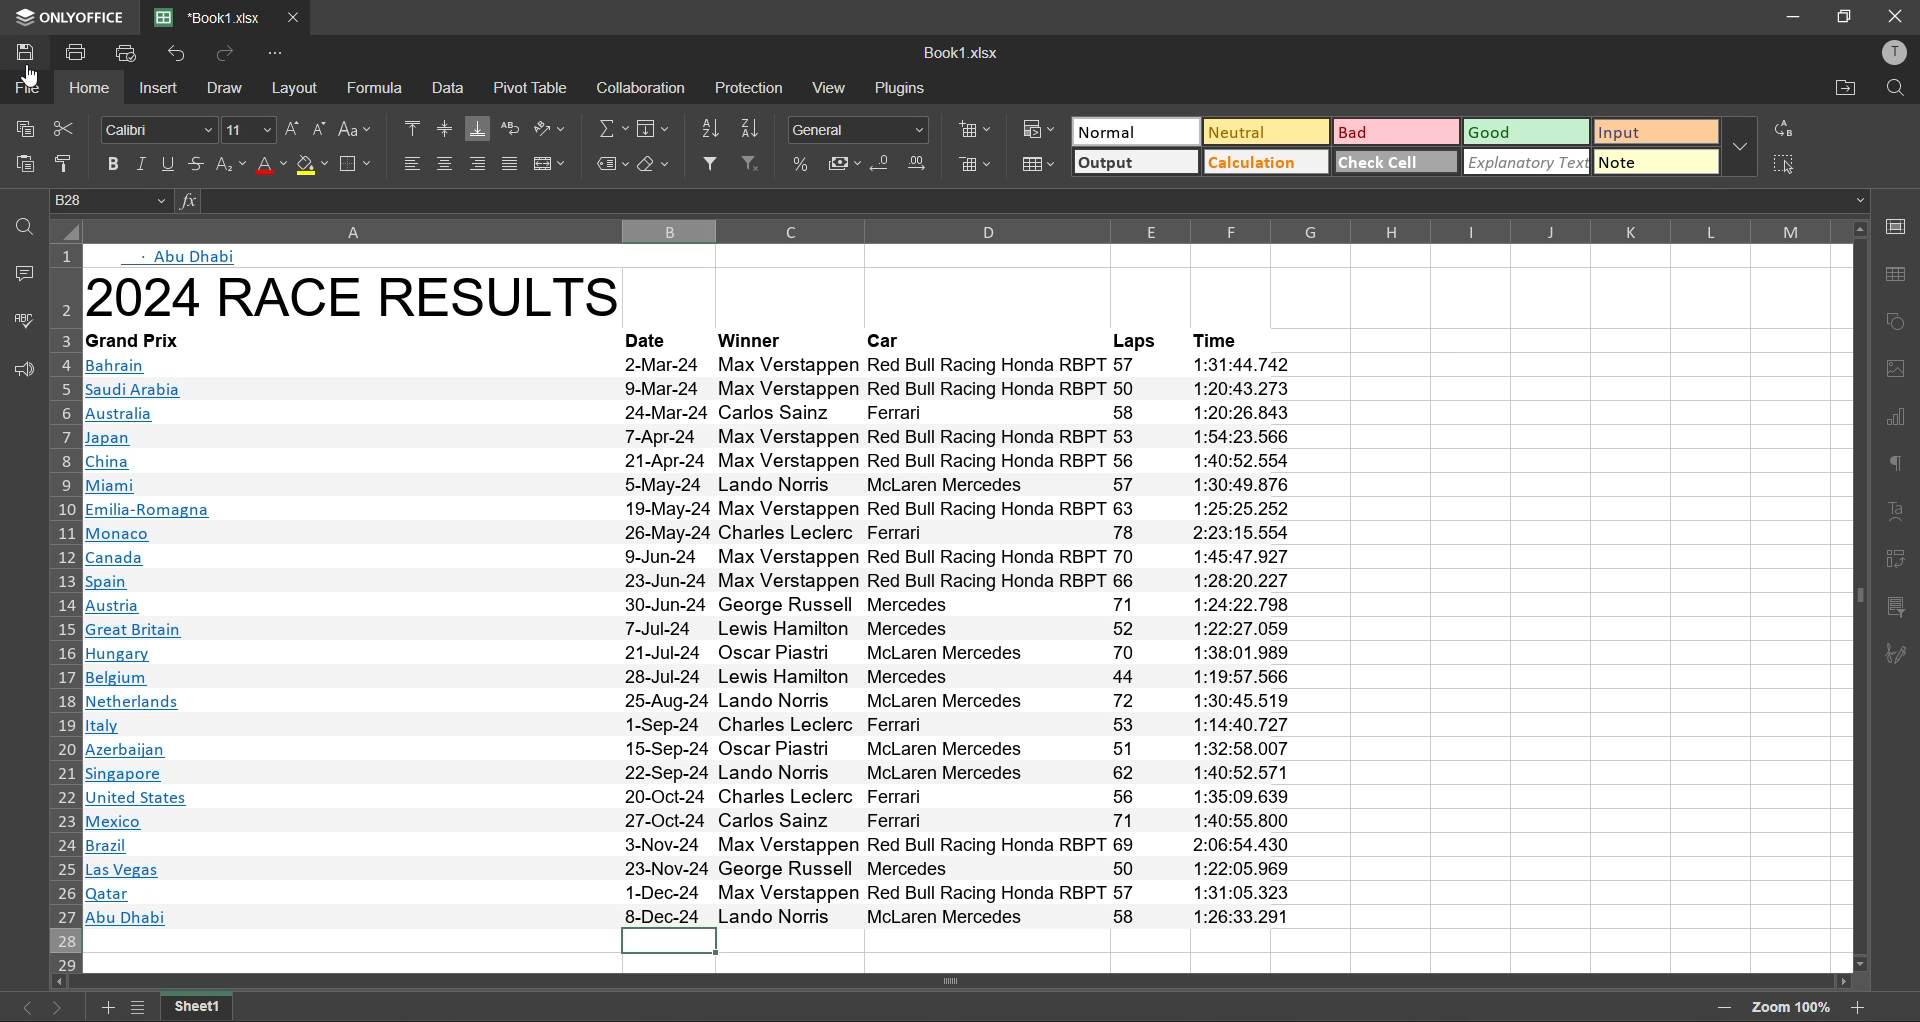 This screenshot has height=1022, width=1920. Describe the element at coordinates (22, 1008) in the screenshot. I see `previous` at that location.